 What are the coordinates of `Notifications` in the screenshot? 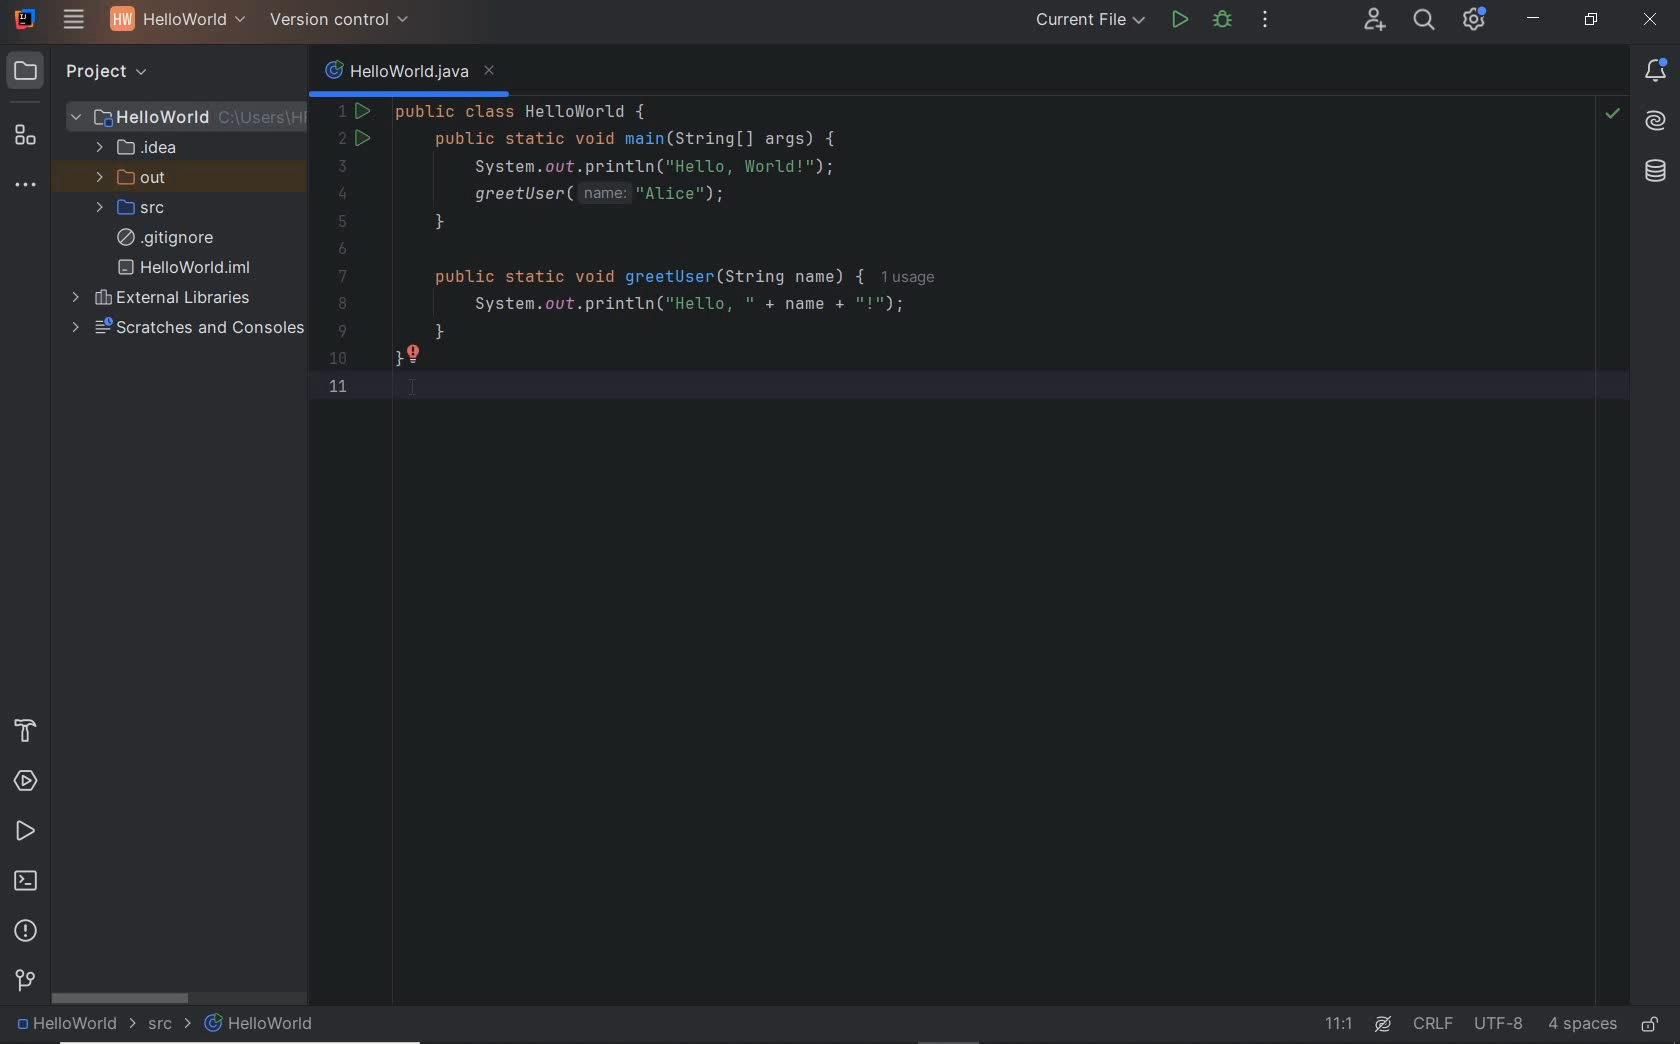 It's located at (1656, 69).